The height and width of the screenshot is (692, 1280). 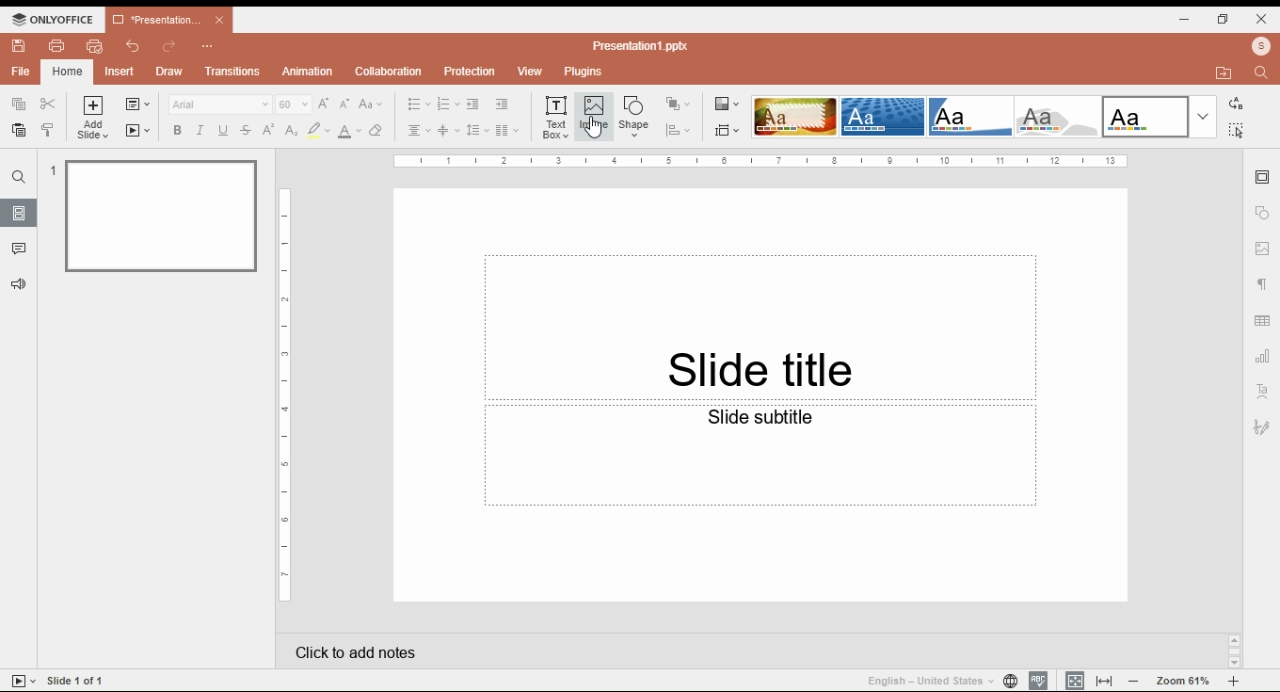 What do you see at coordinates (634, 116) in the screenshot?
I see `insert shape` at bounding box center [634, 116].